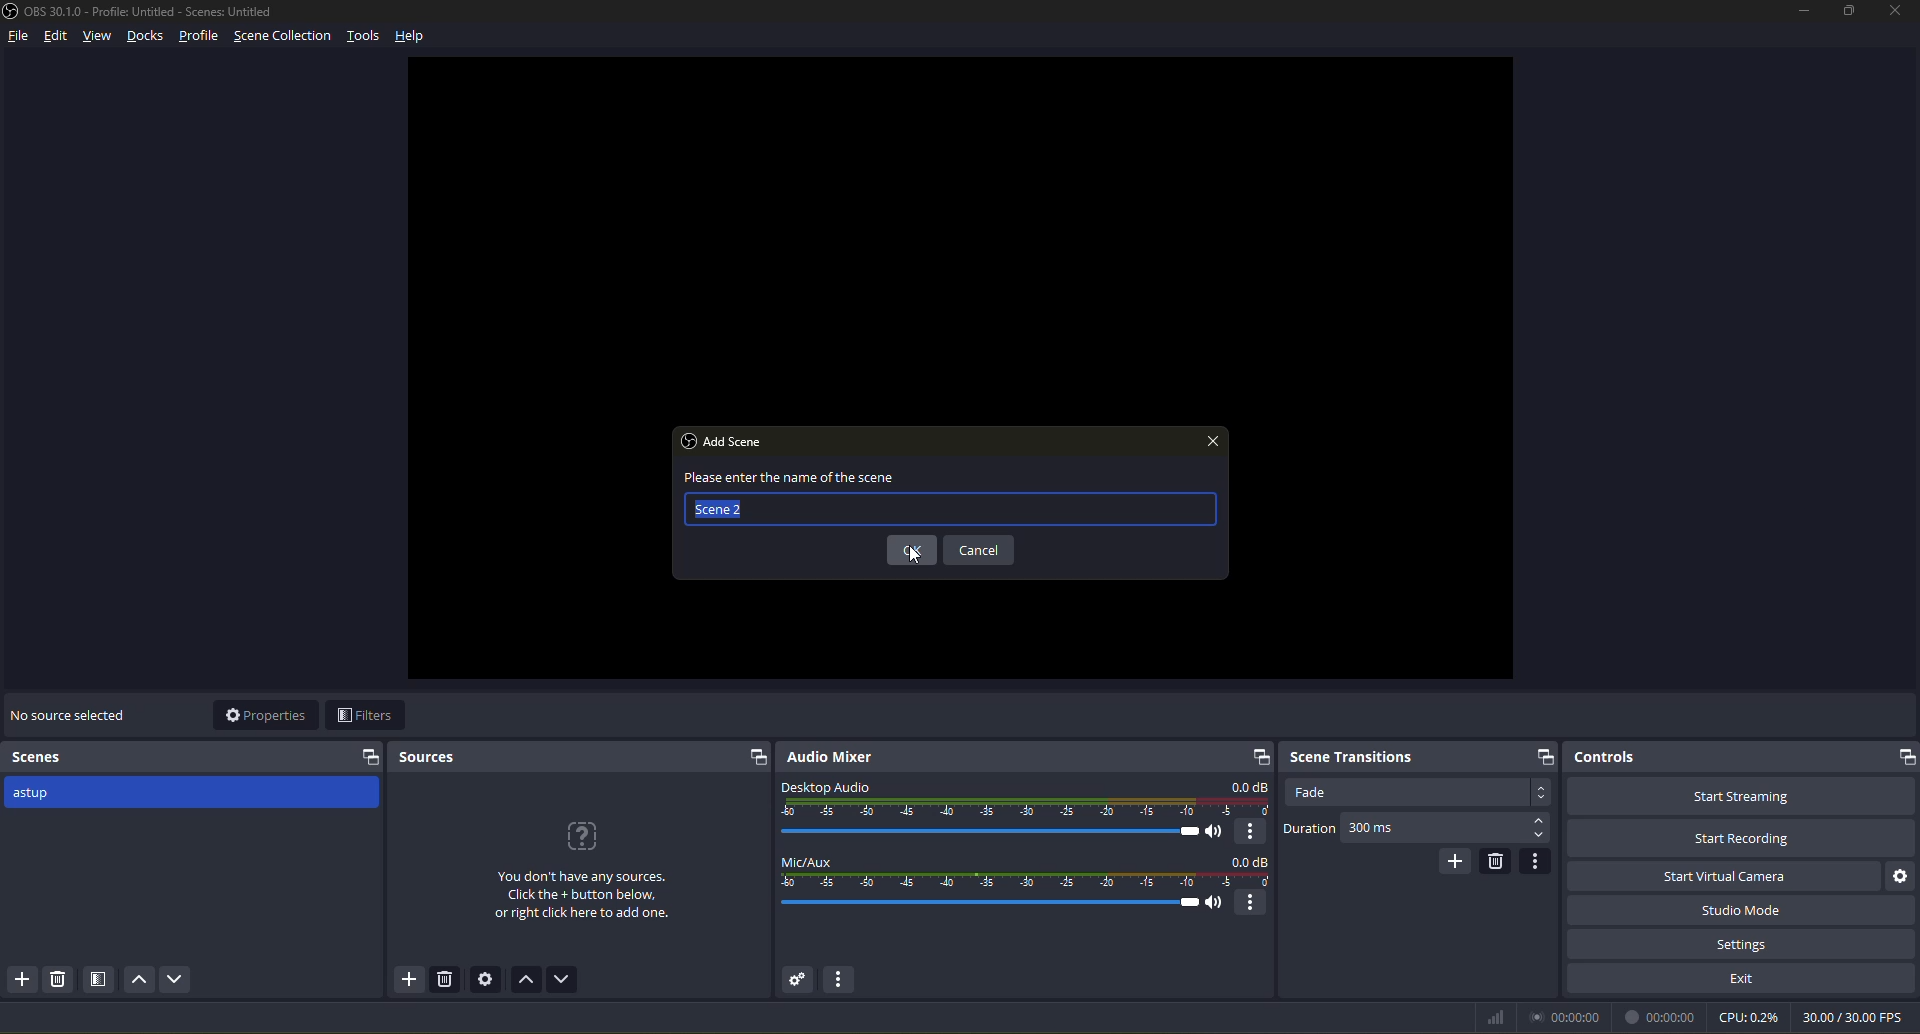 The image size is (1920, 1034). Describe the element at coordinates (1249, 861) in the screenshot. I see `db` at that location.